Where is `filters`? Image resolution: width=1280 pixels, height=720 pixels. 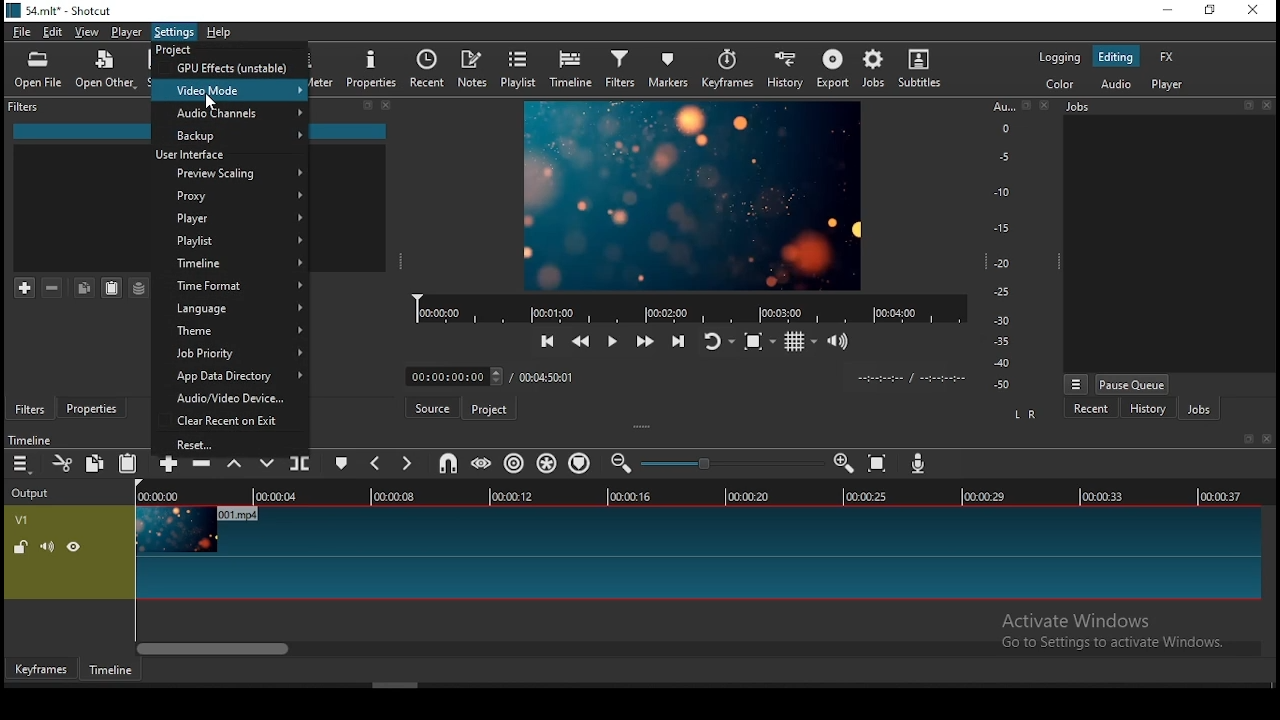 filters is located at coordinates (30, 409).